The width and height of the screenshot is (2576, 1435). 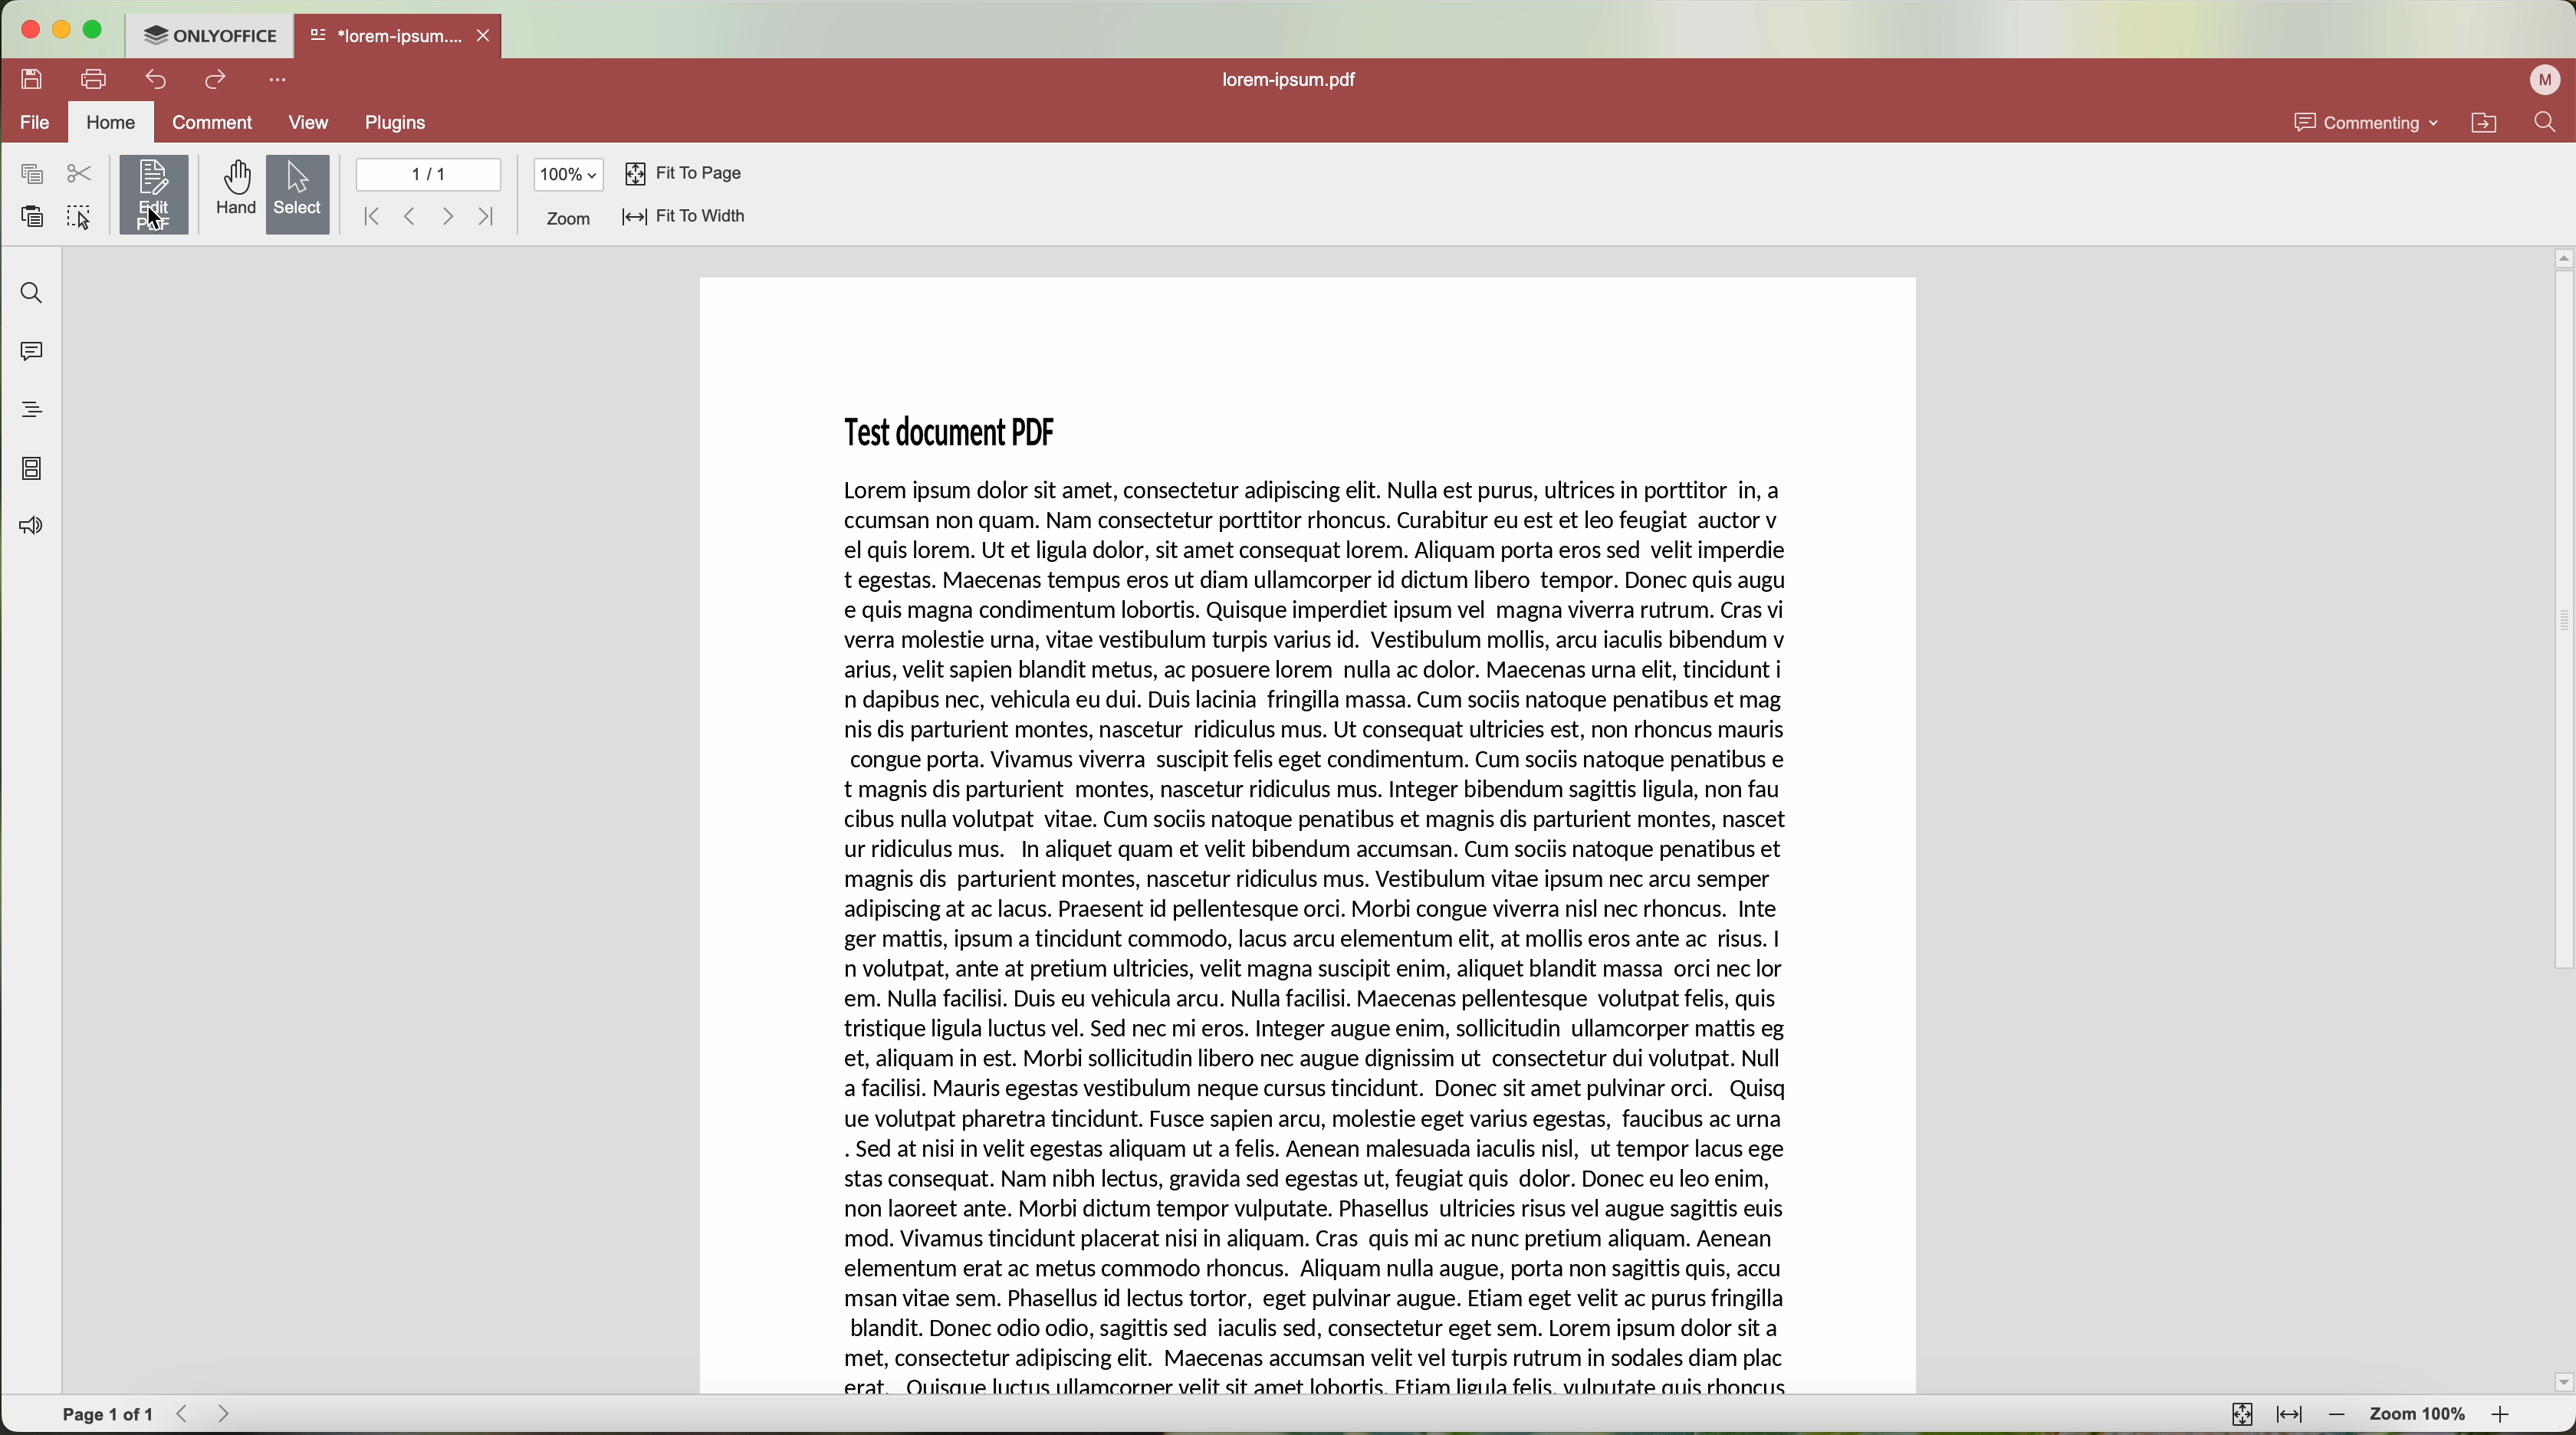 I want to click on feedback & support, so click(x=35, y=528).